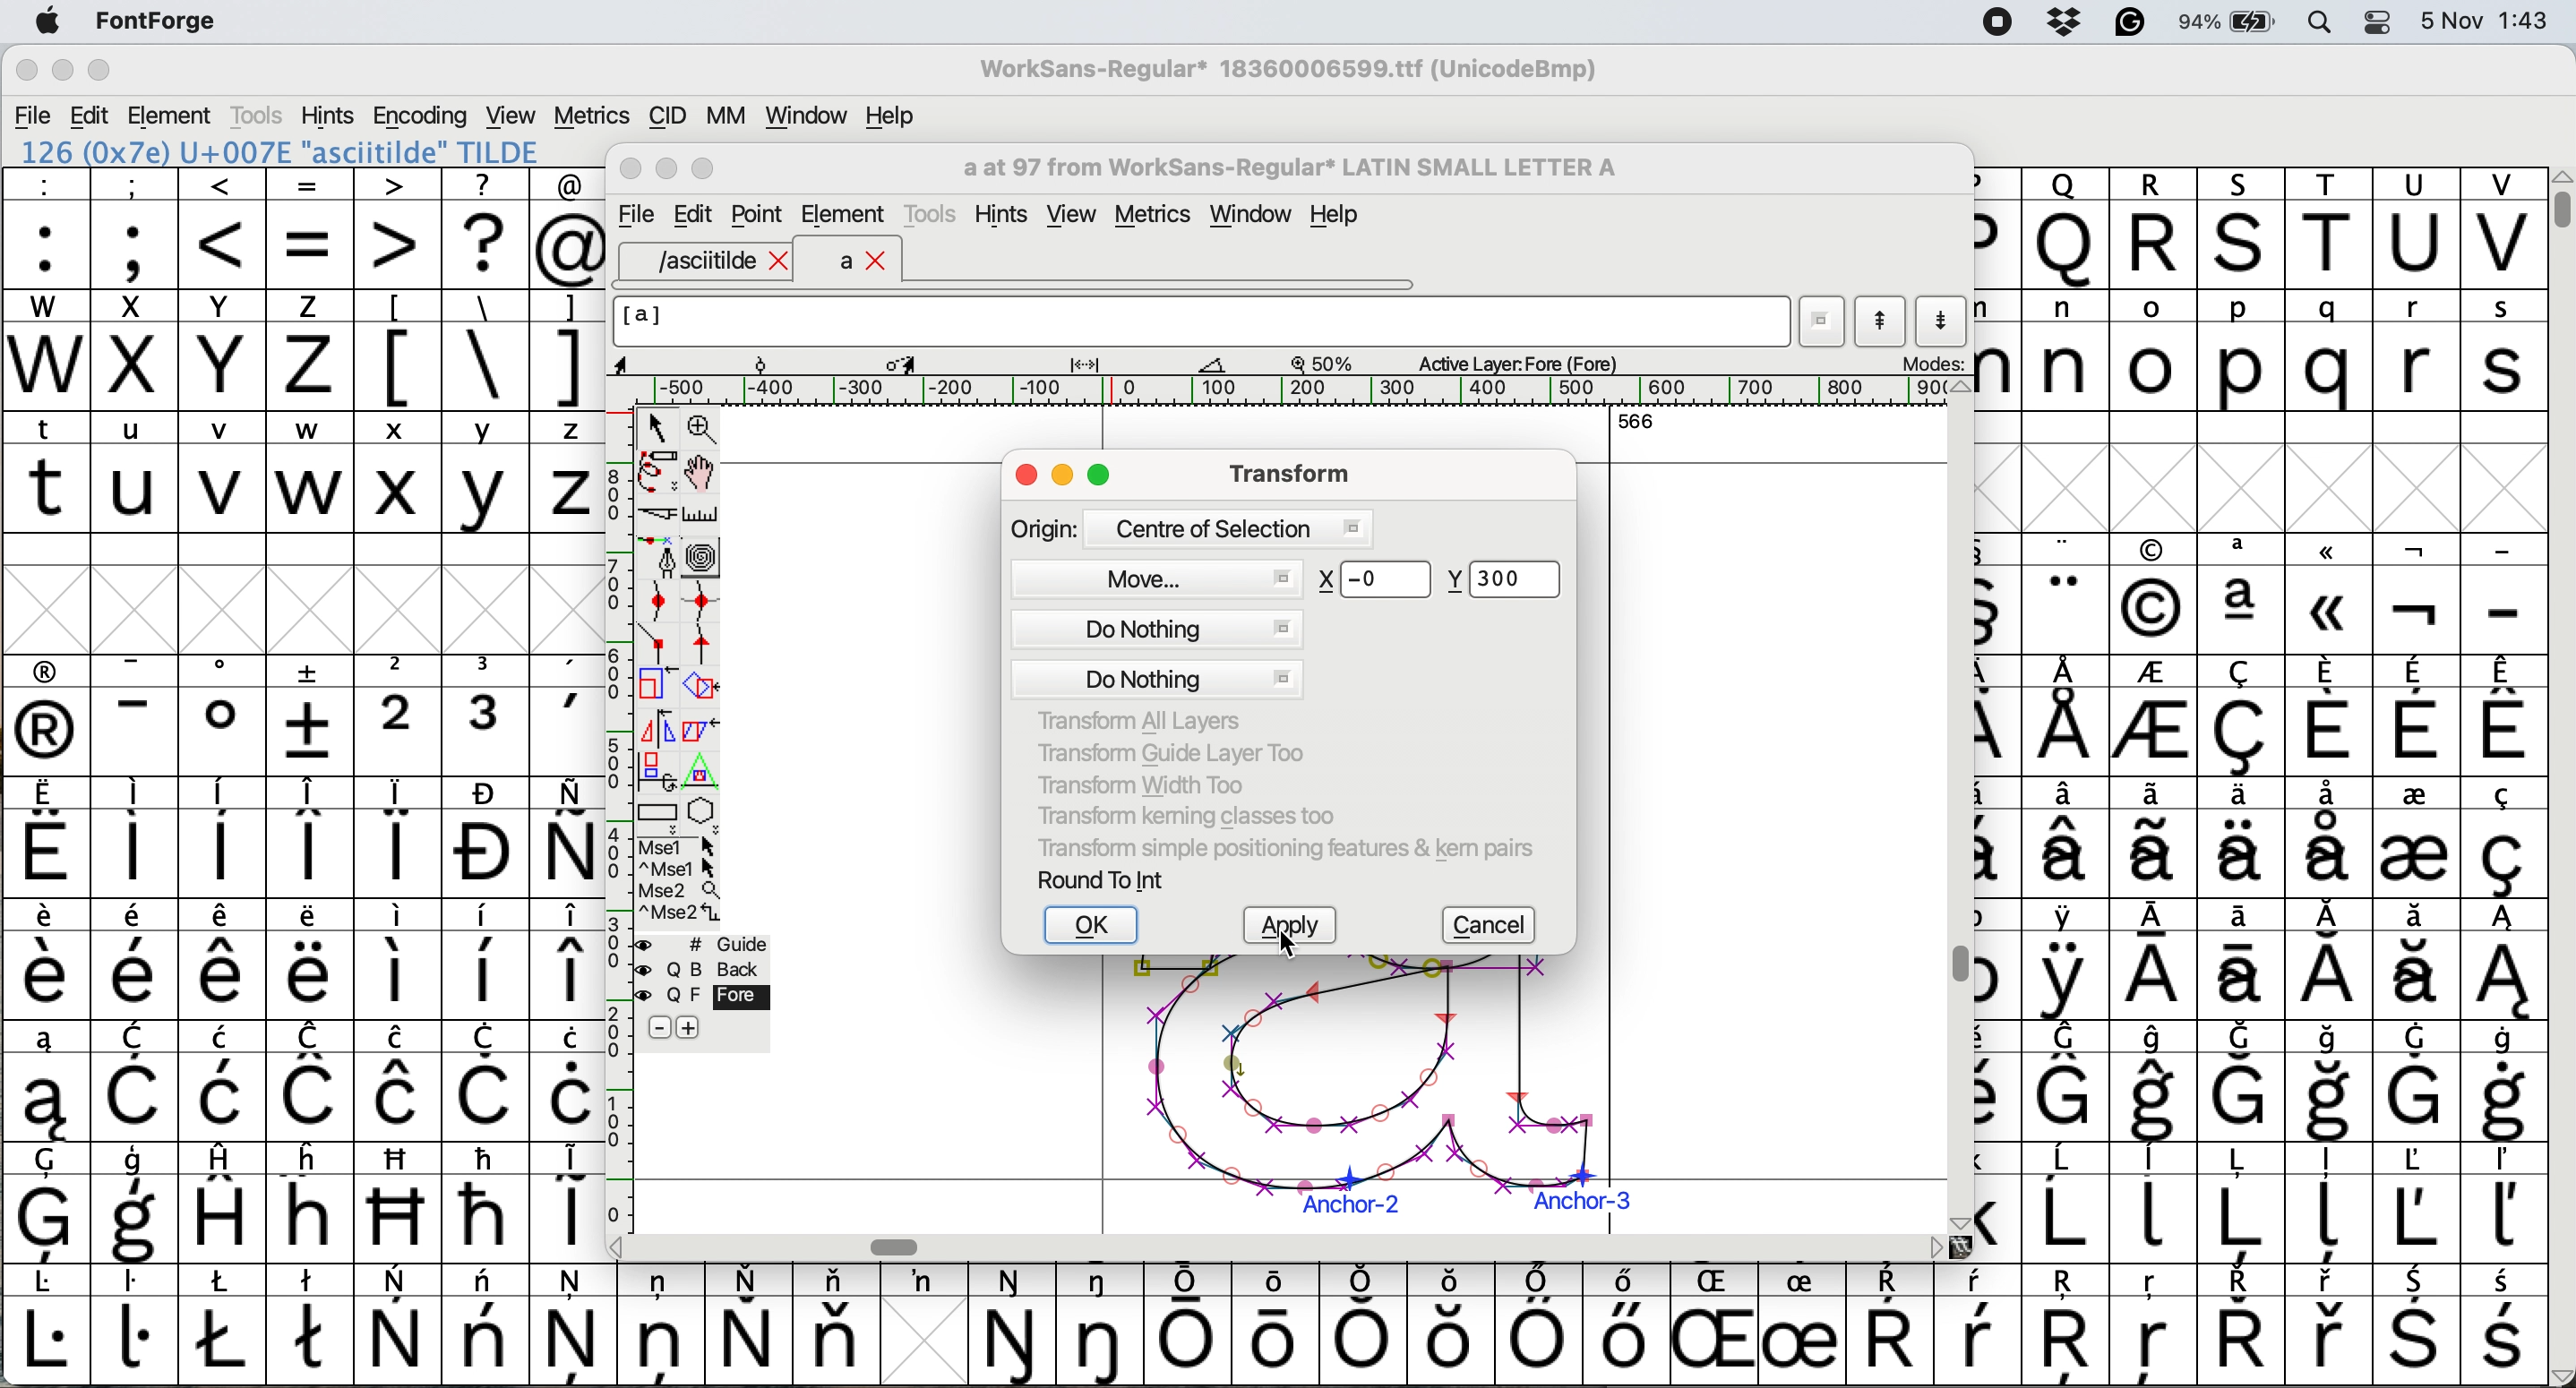 The width and height of the screenshot is (2576, 1388). What do you see at coordinates (485, 1201) in the screenshot?
I see `symbol` at bounding box center [485, 1201].